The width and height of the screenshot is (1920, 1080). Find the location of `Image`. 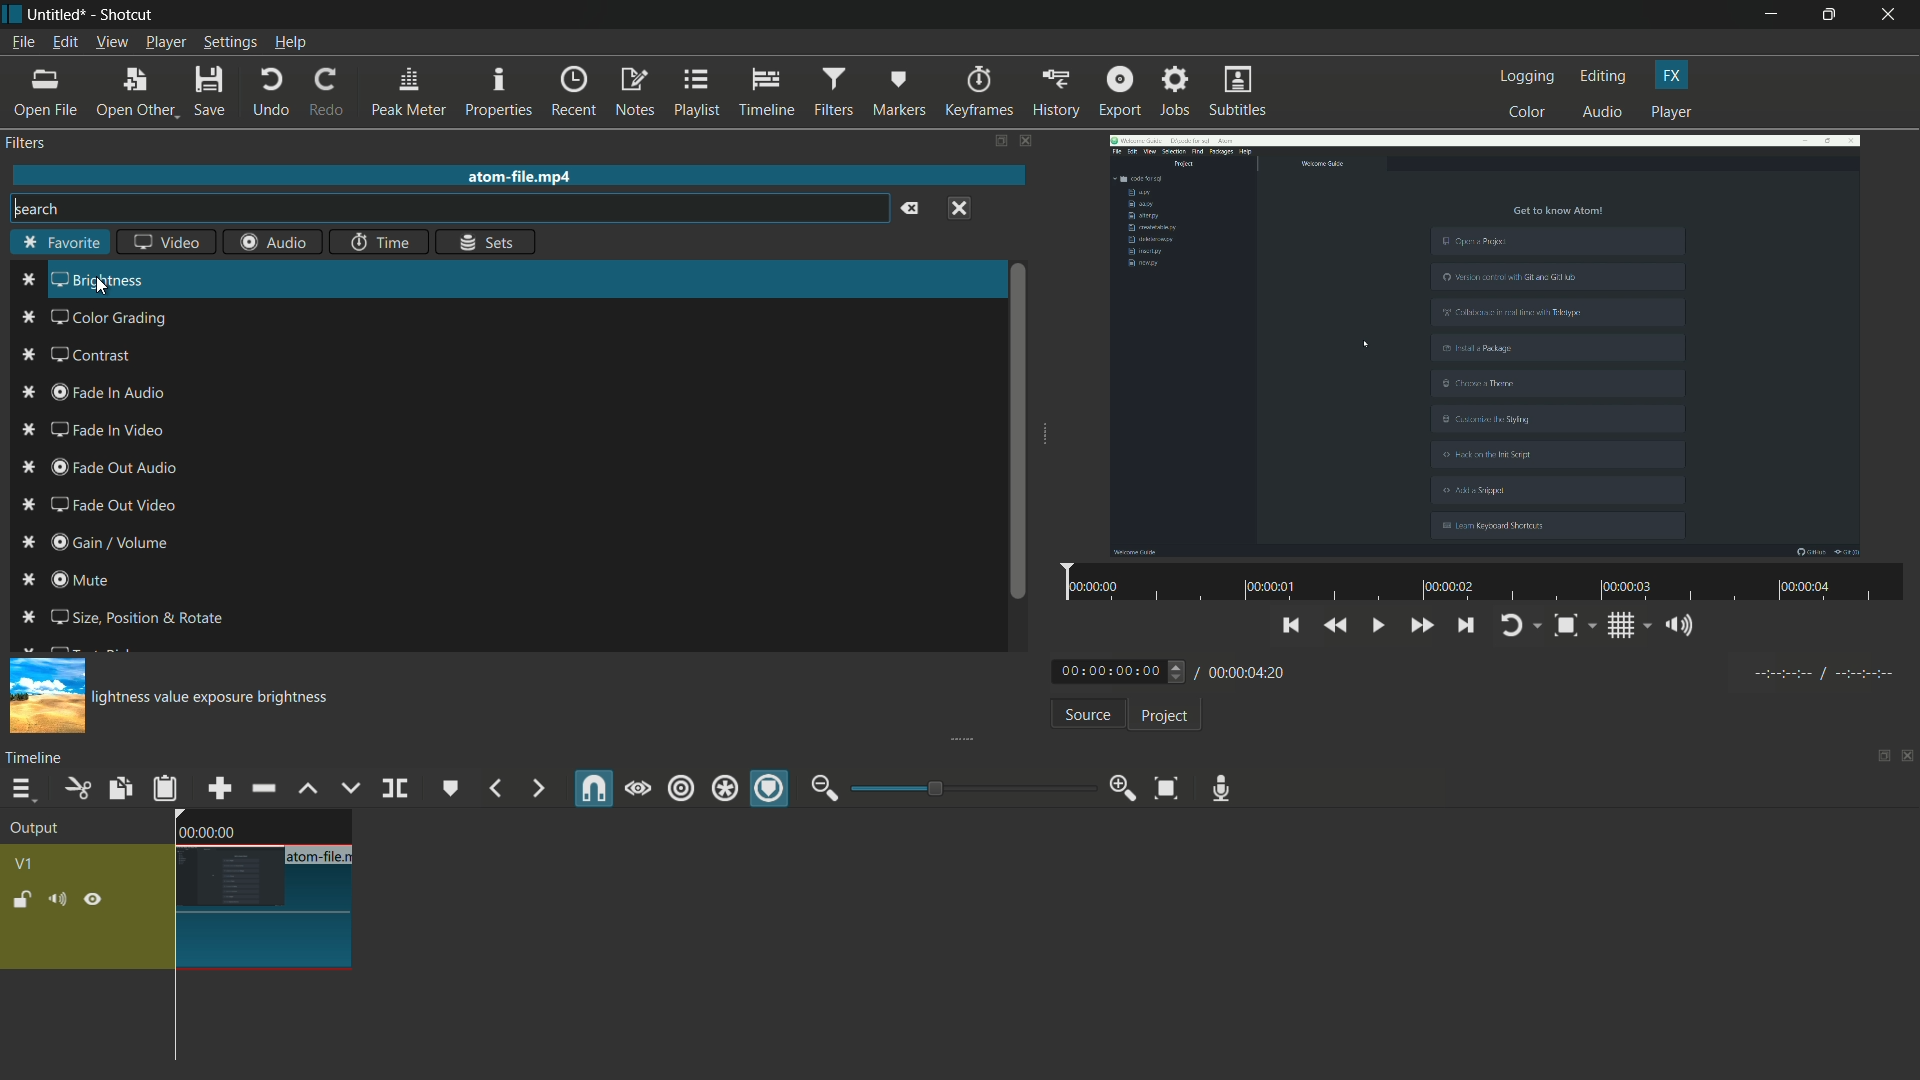

Image is located at coordinates (46, 693).